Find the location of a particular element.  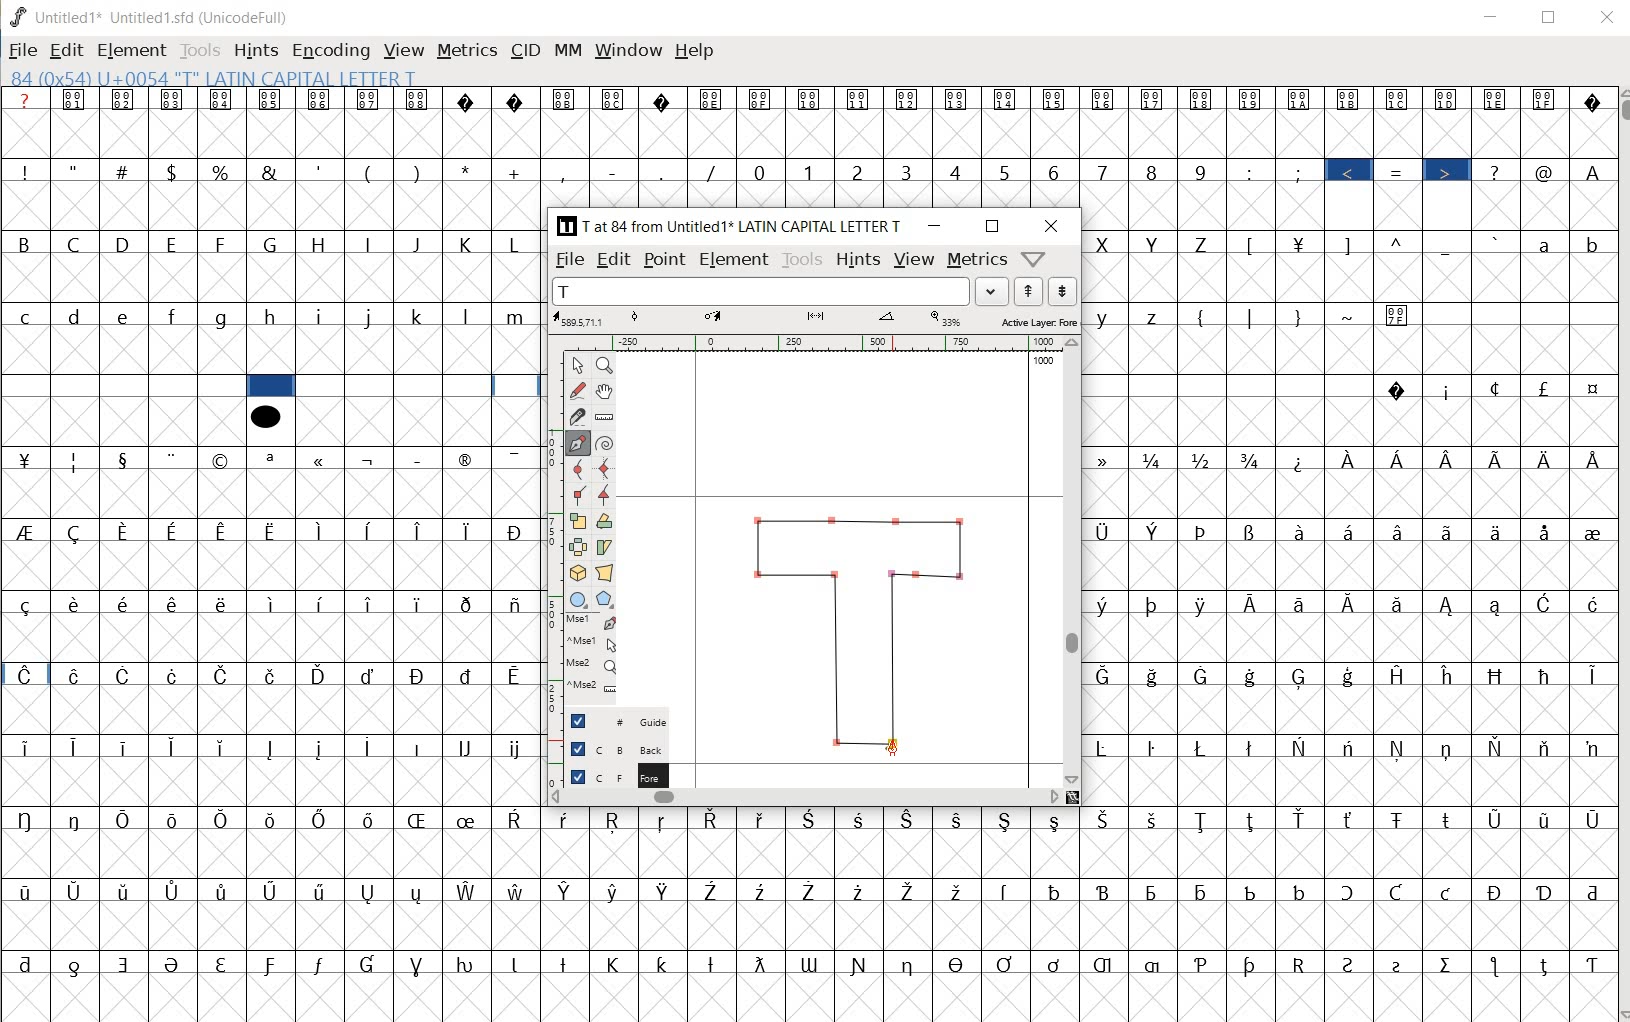

background layer is located at coordinates (617, 748).